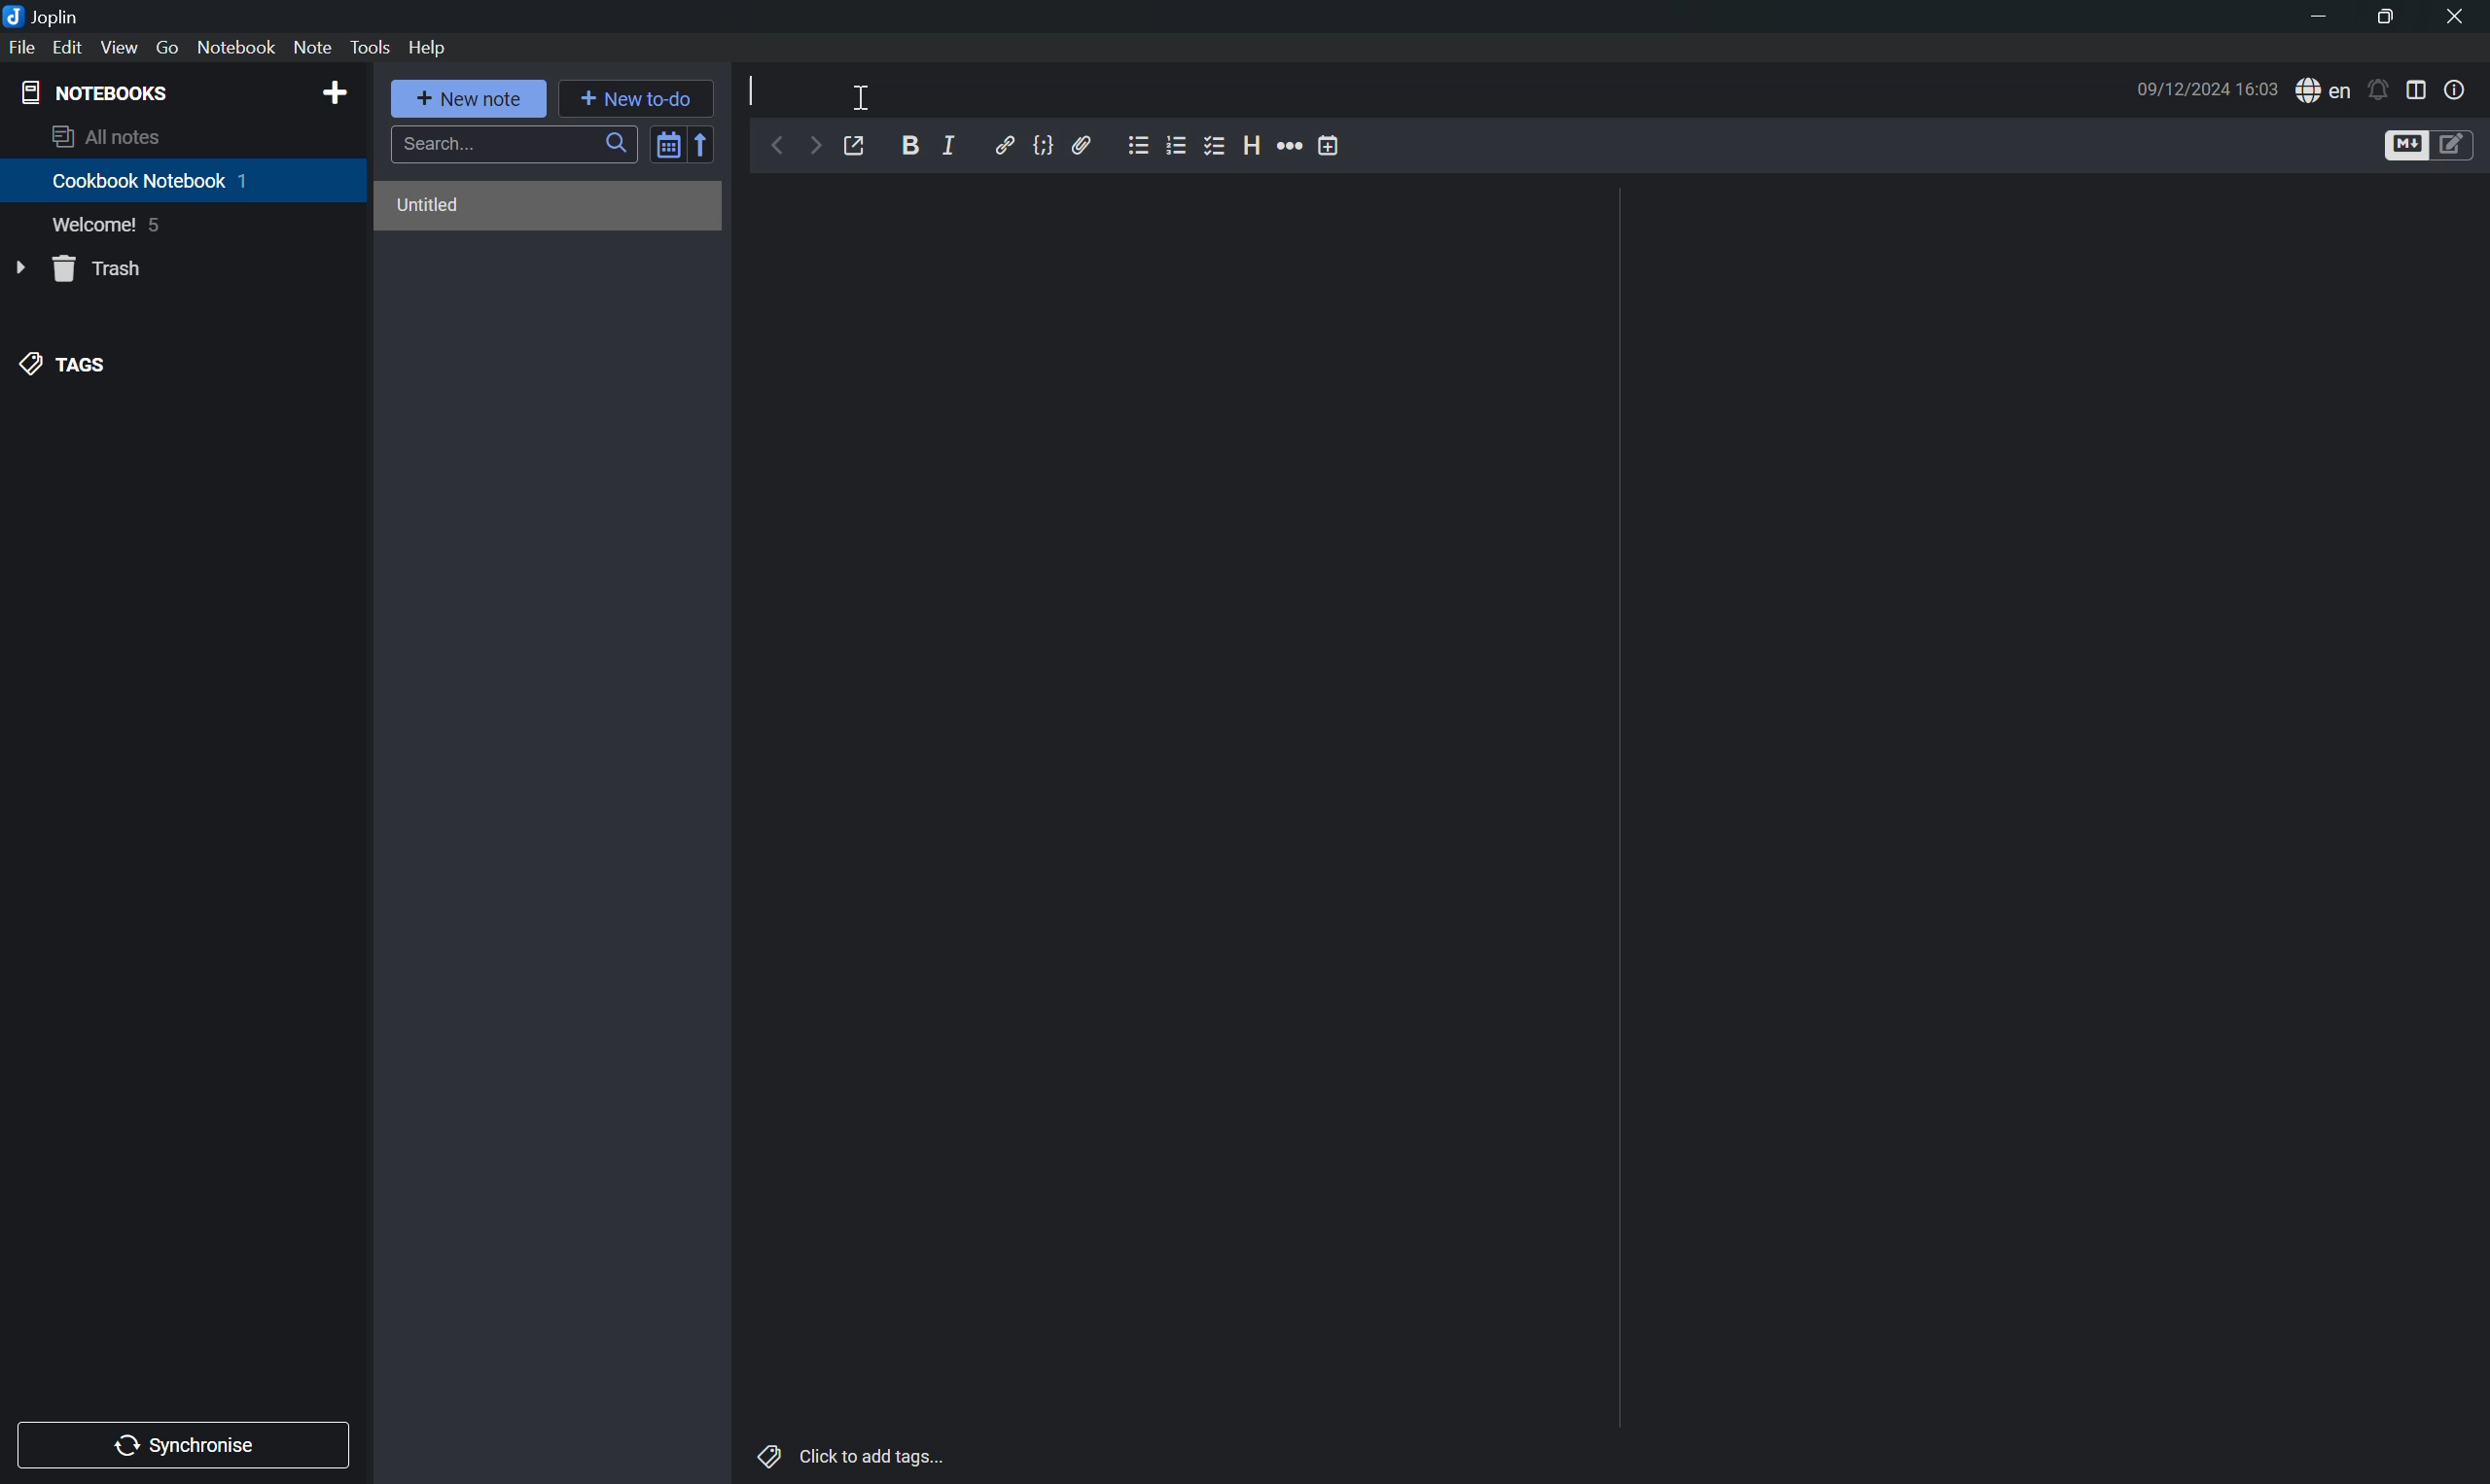 The image size is (2490, 1484). What do you see at coordinates (634, 95) in the screenshot?
I see `New to-do` at bounding box center [634, 95].